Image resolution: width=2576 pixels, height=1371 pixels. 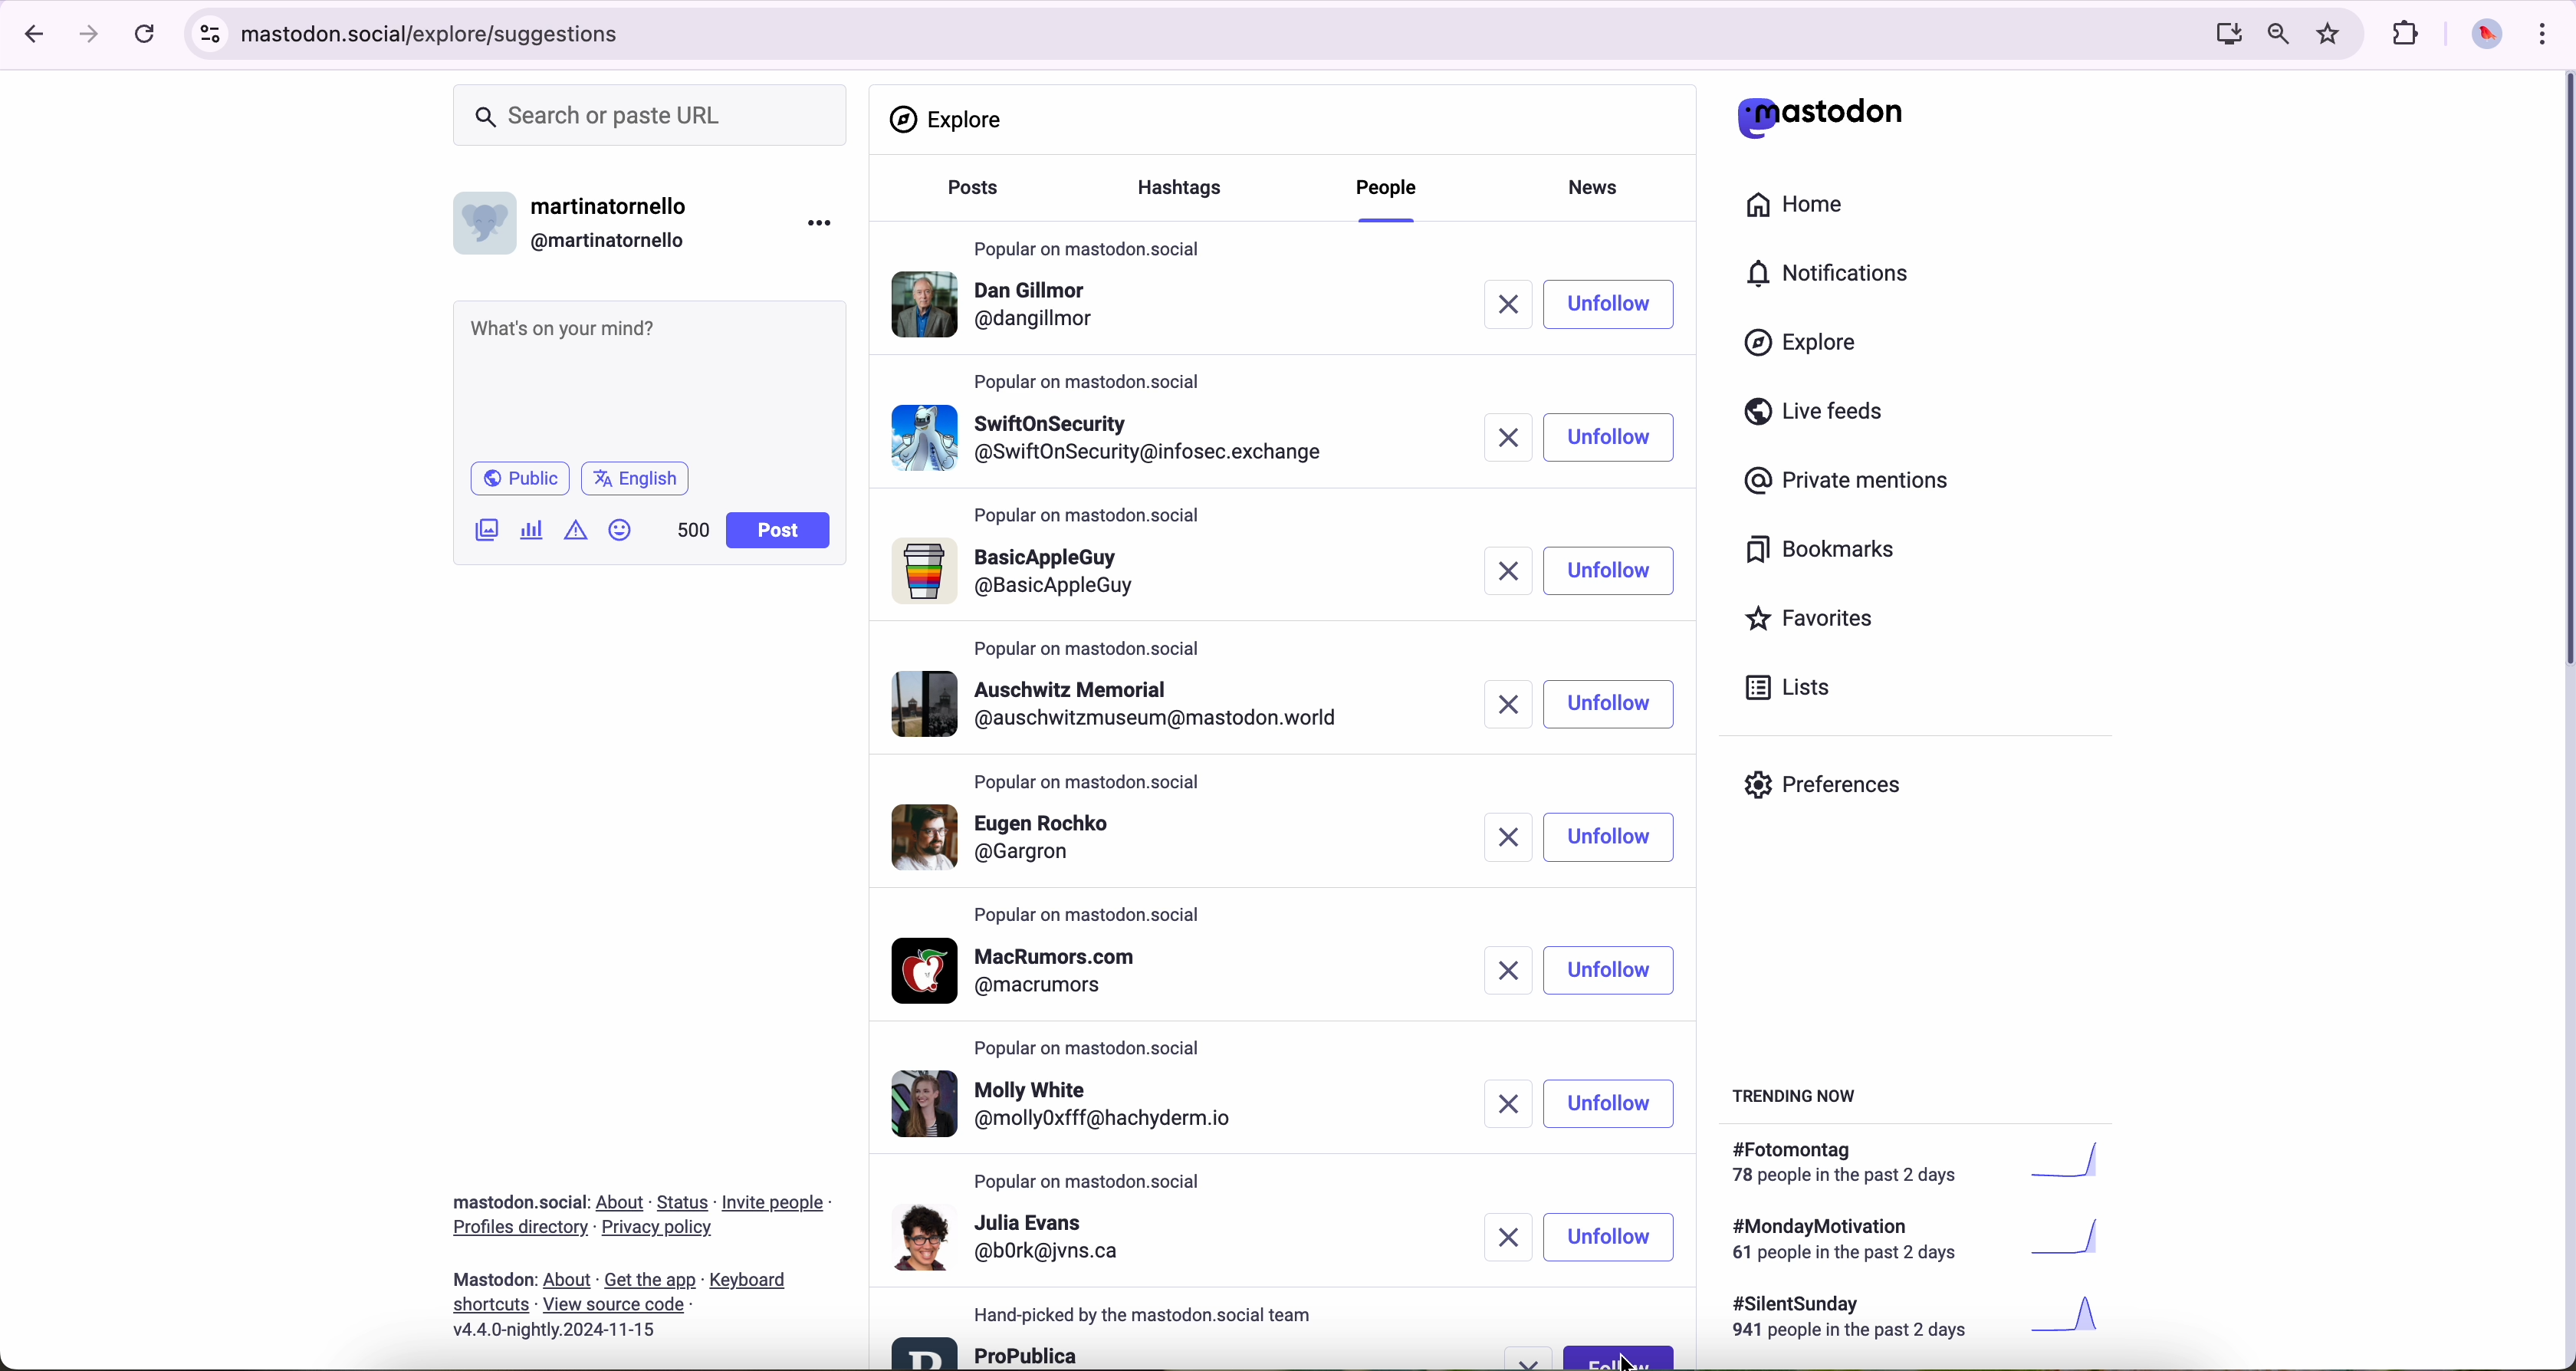 What do you see at coordinates (1521, 305) in the screenshot?
I see `remove` at bounding box center [1521, 305].